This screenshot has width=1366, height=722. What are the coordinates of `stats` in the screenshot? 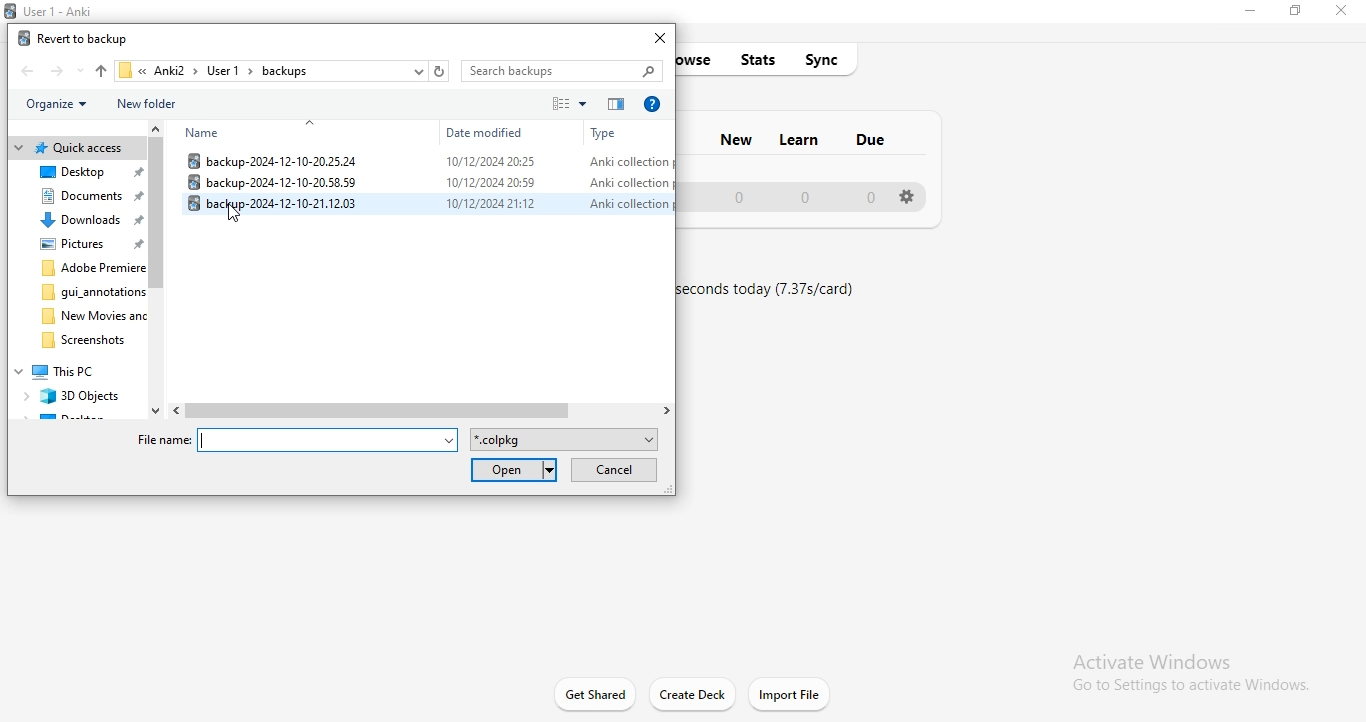 It's located at (762, 58).